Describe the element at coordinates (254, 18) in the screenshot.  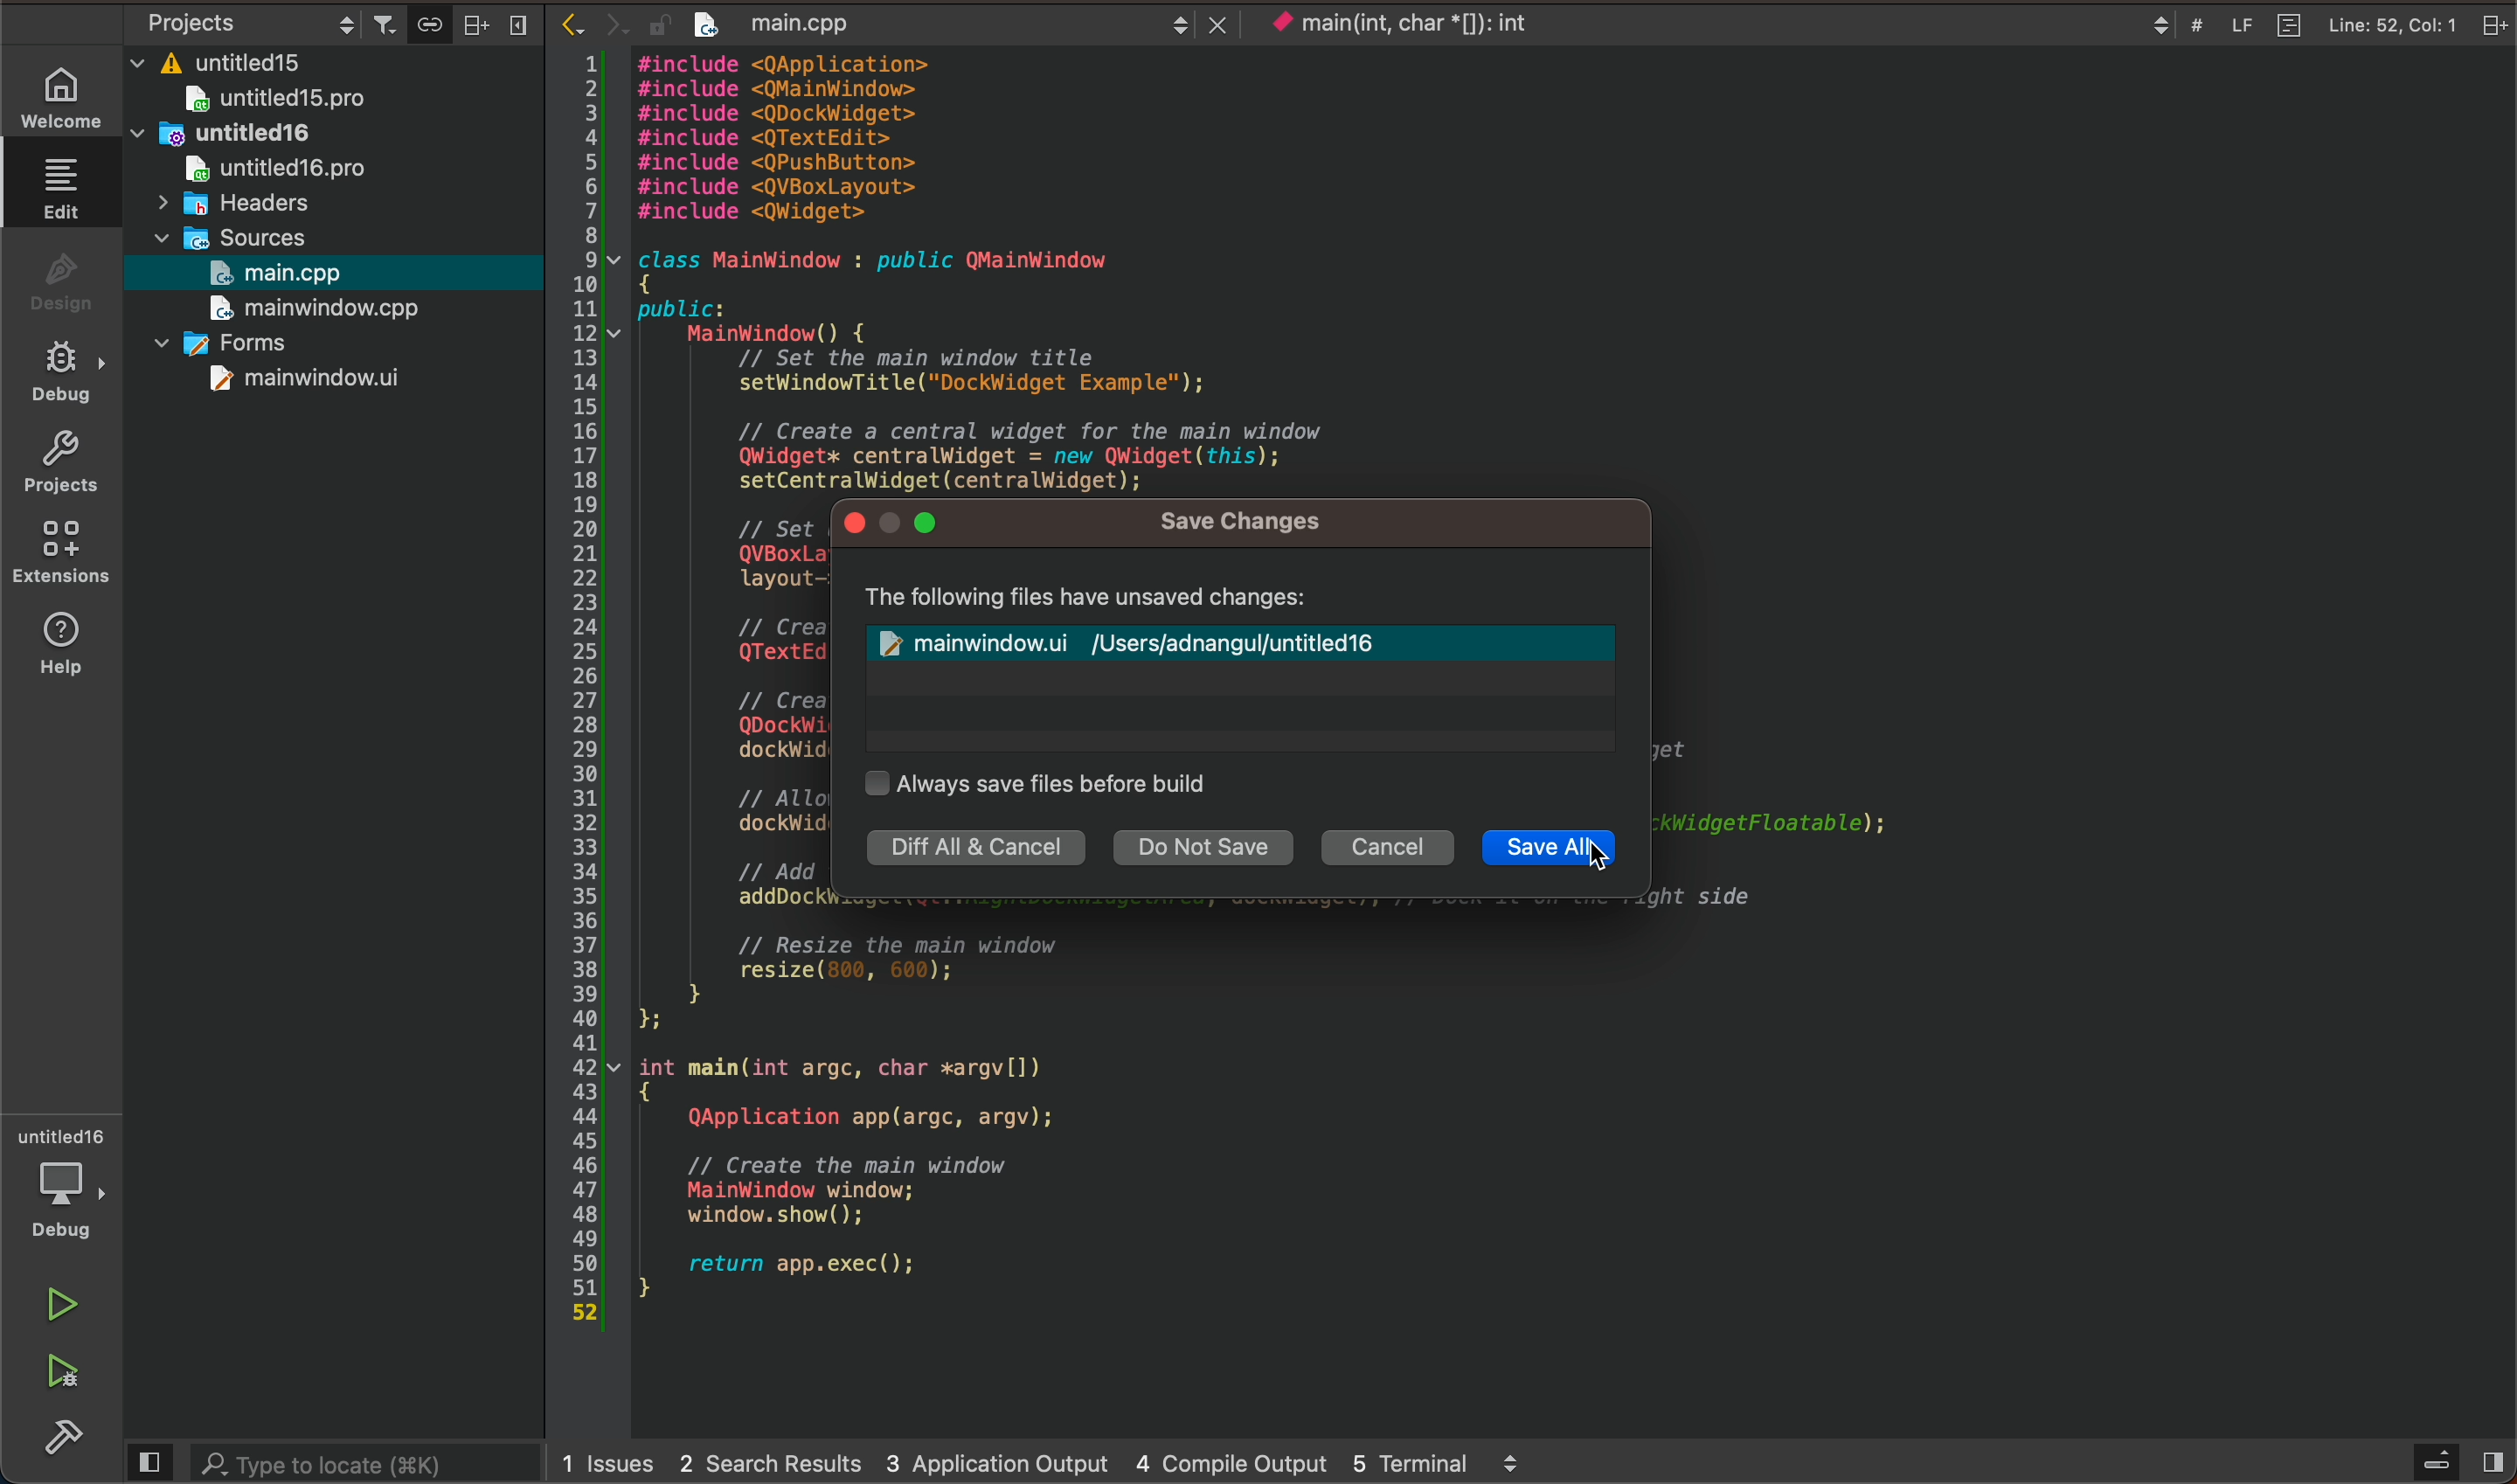
I see `object settings` at that location.